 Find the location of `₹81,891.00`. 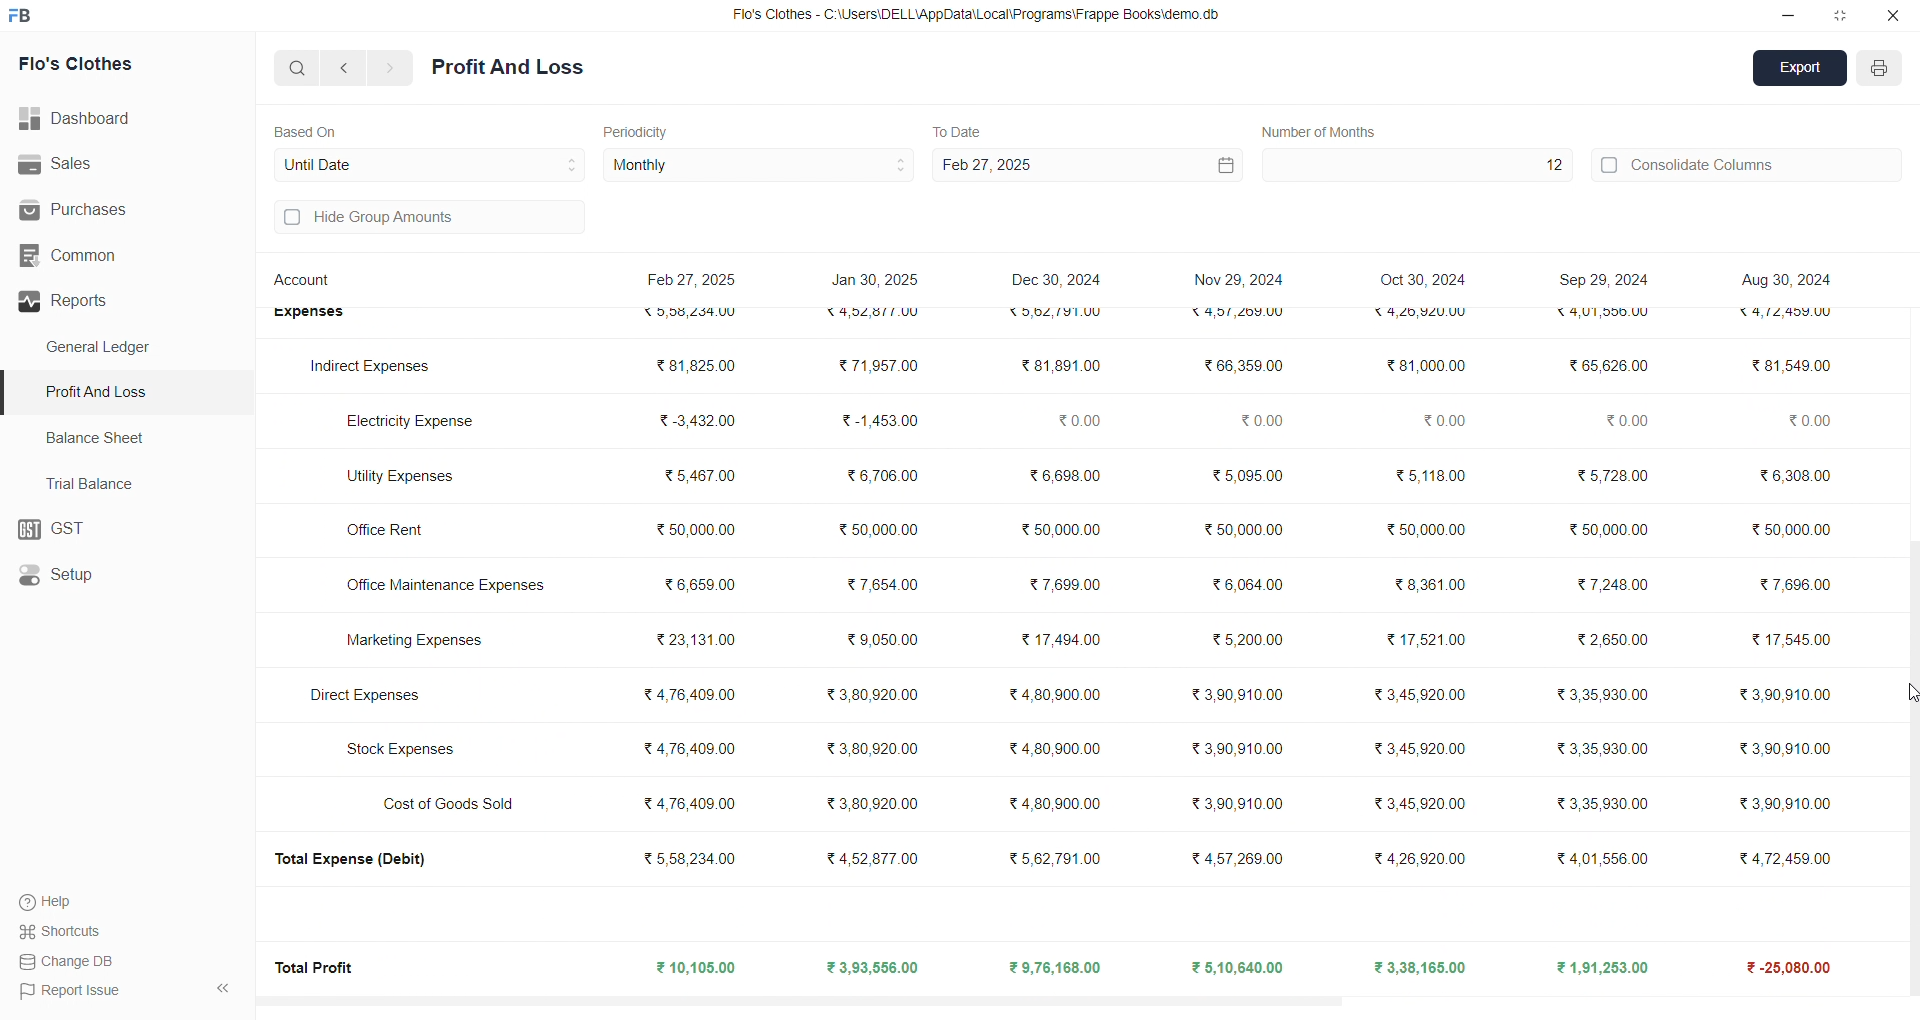

₹81,891.00 is located at coordinates (1058, 366).